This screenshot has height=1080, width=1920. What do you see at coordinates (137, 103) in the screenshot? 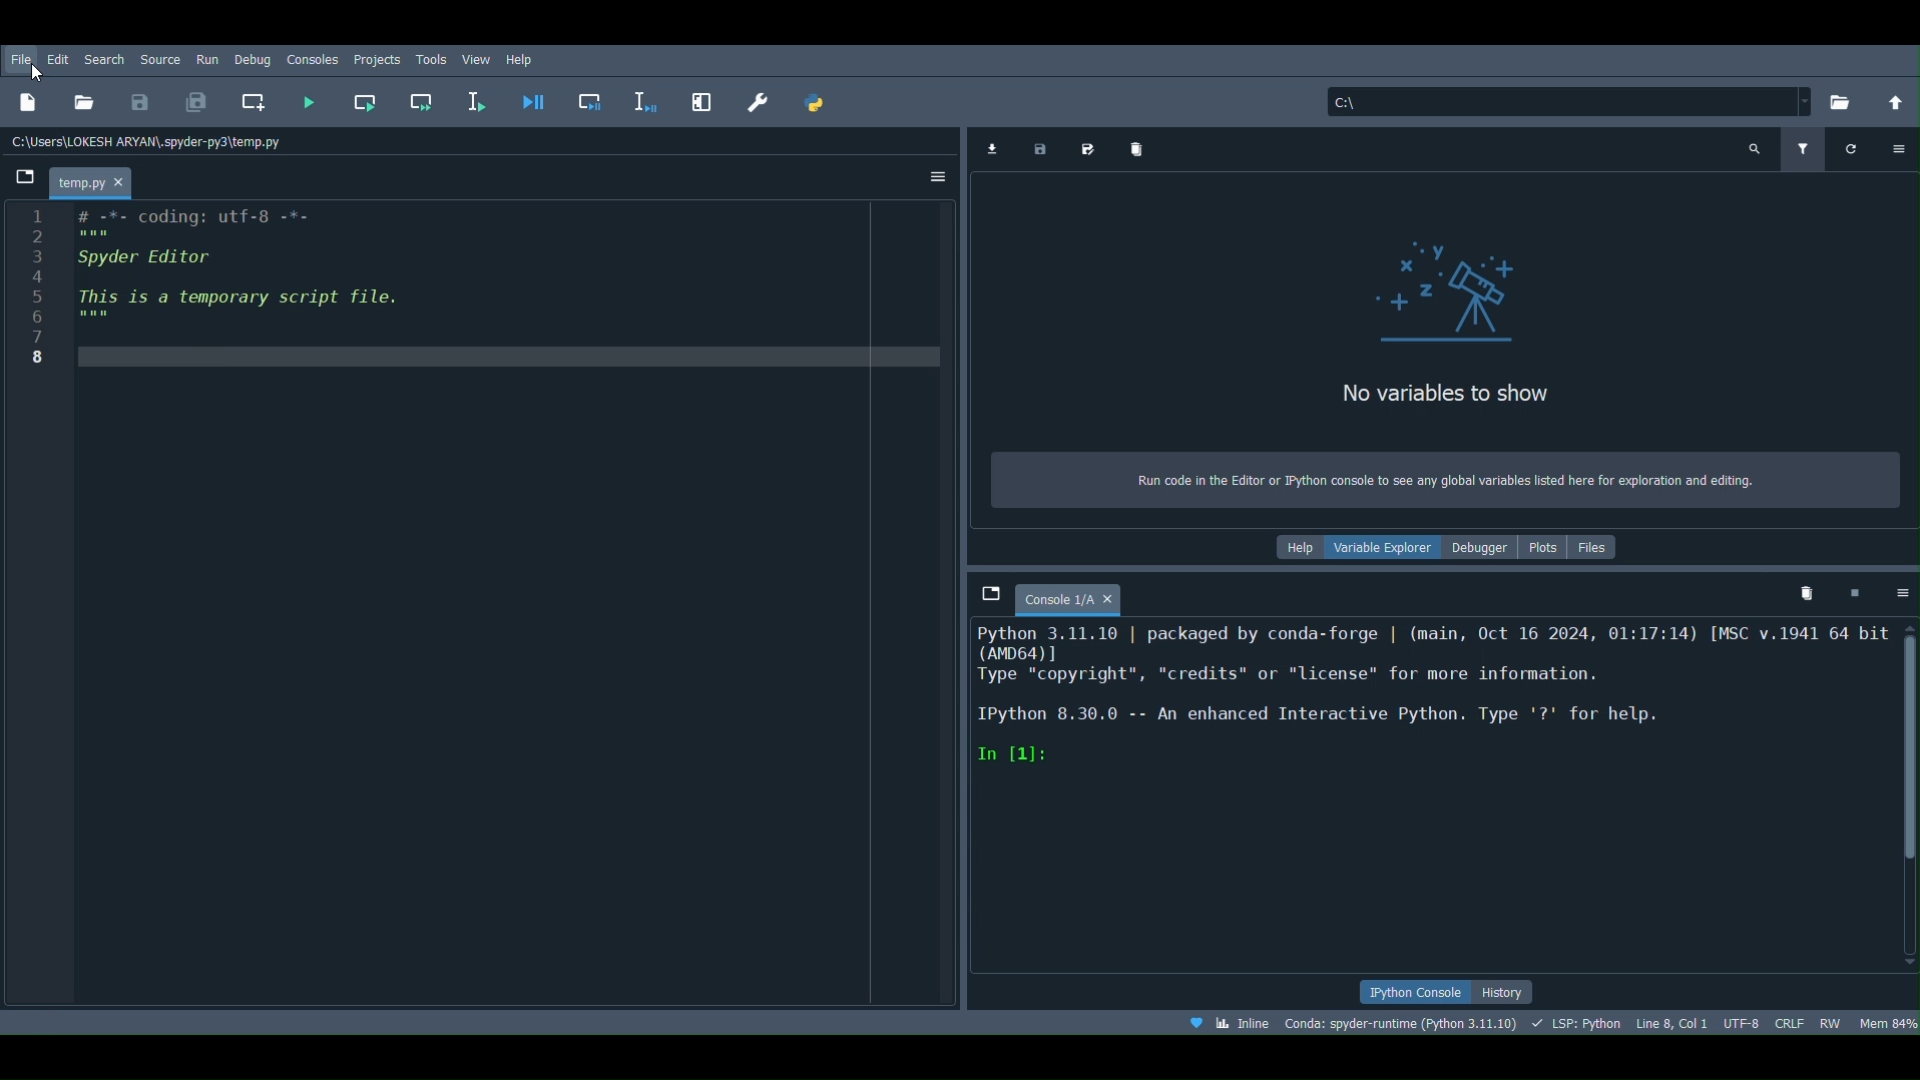
I see `Save file (Ctrl + S)` at bounding box center [137, 103].